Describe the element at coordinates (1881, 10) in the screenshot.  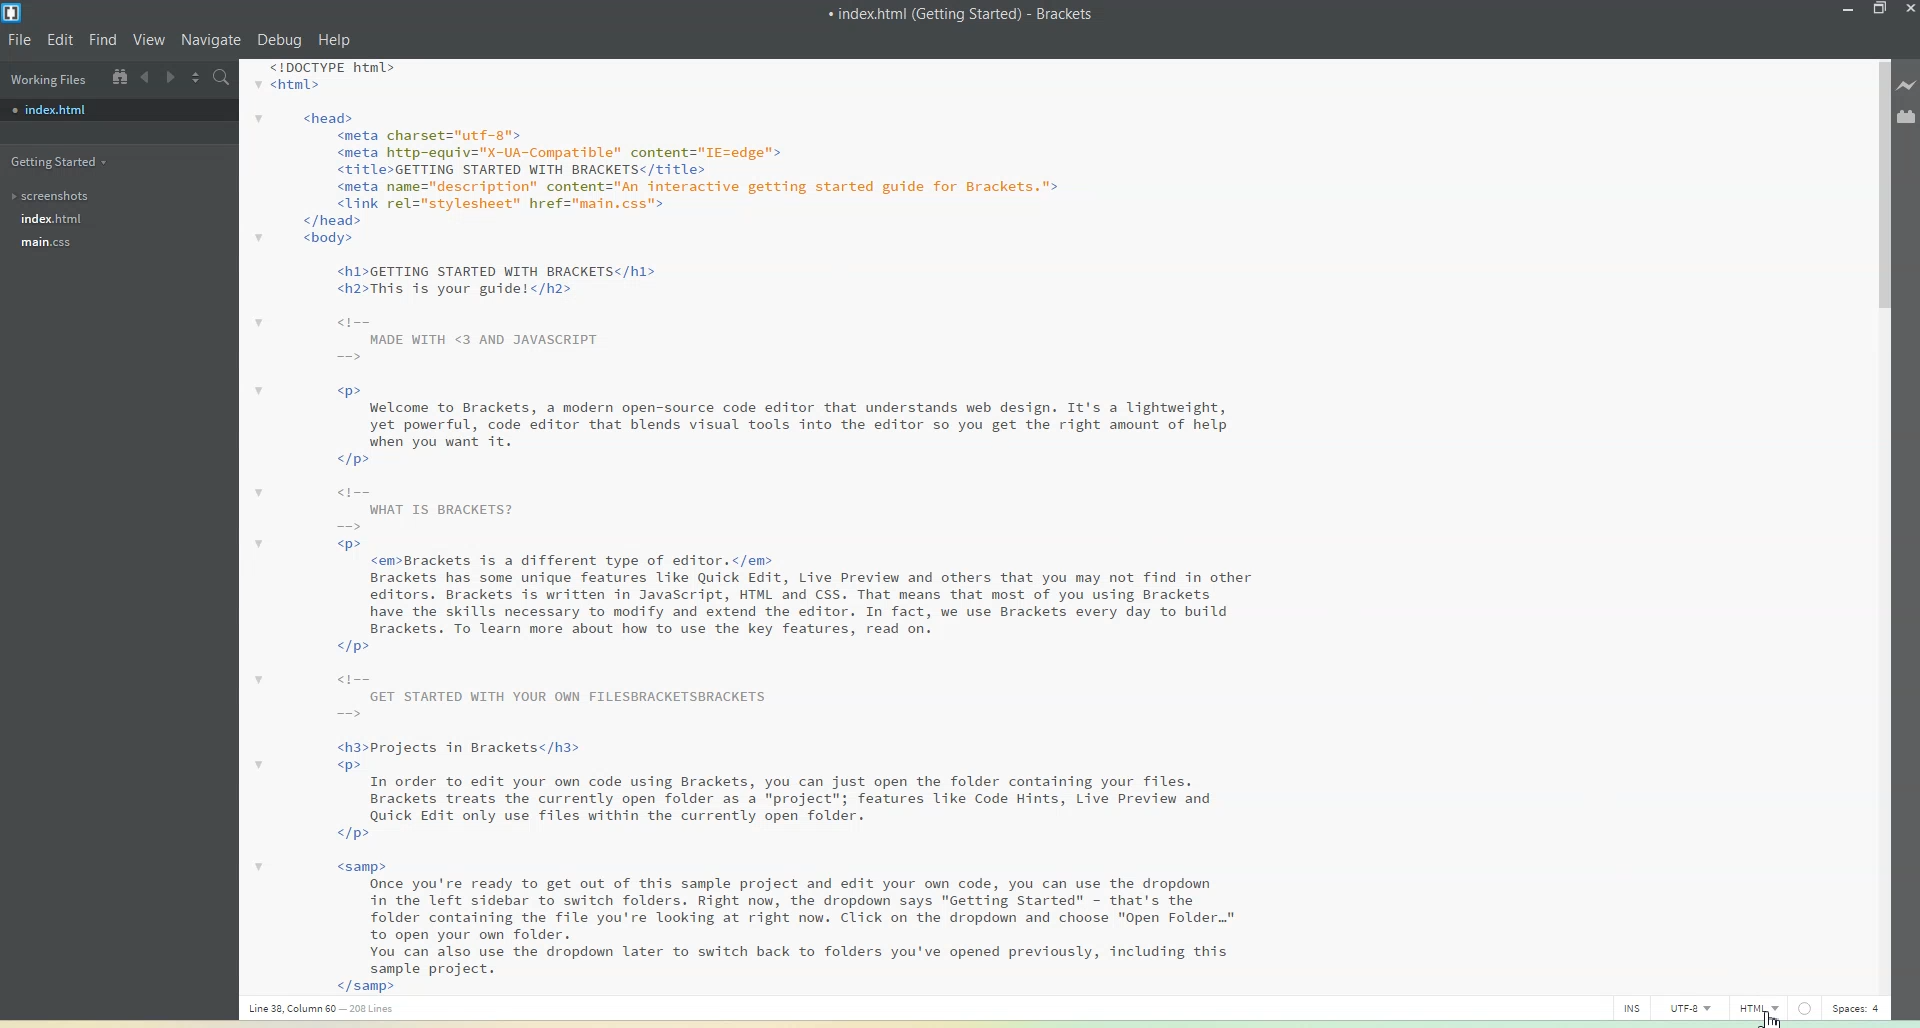
I see `Maximize` at that location.